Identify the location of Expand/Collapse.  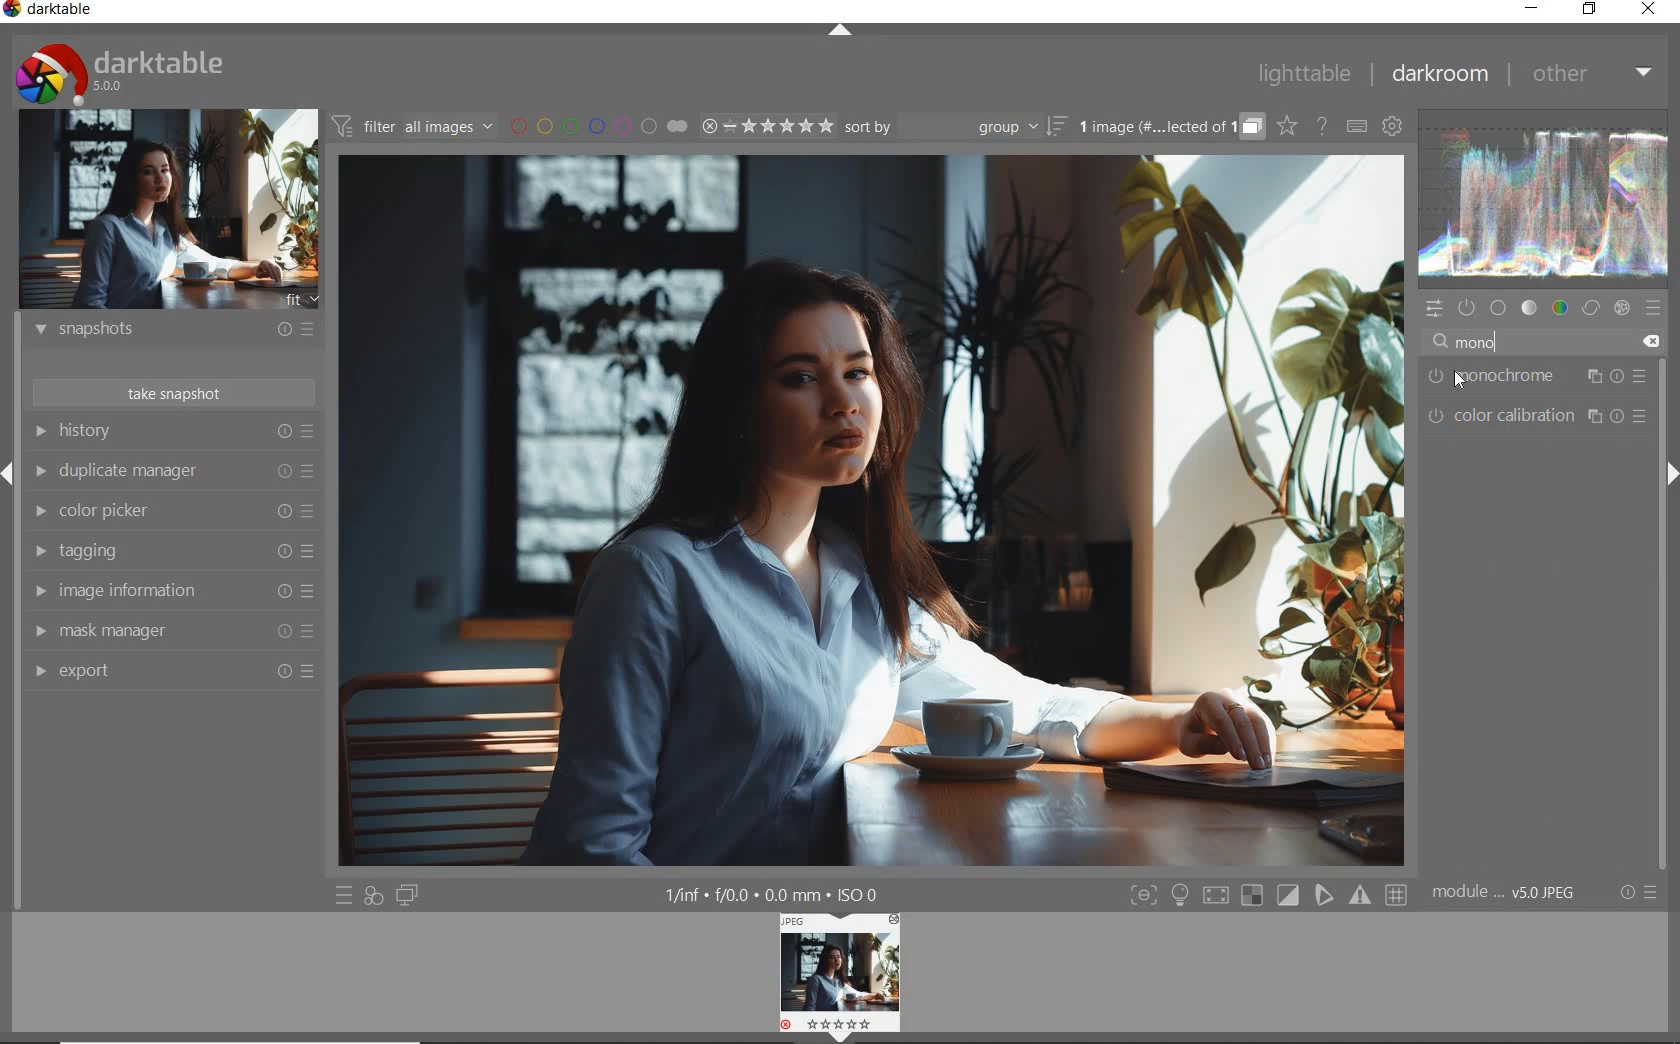
(1670, 474).